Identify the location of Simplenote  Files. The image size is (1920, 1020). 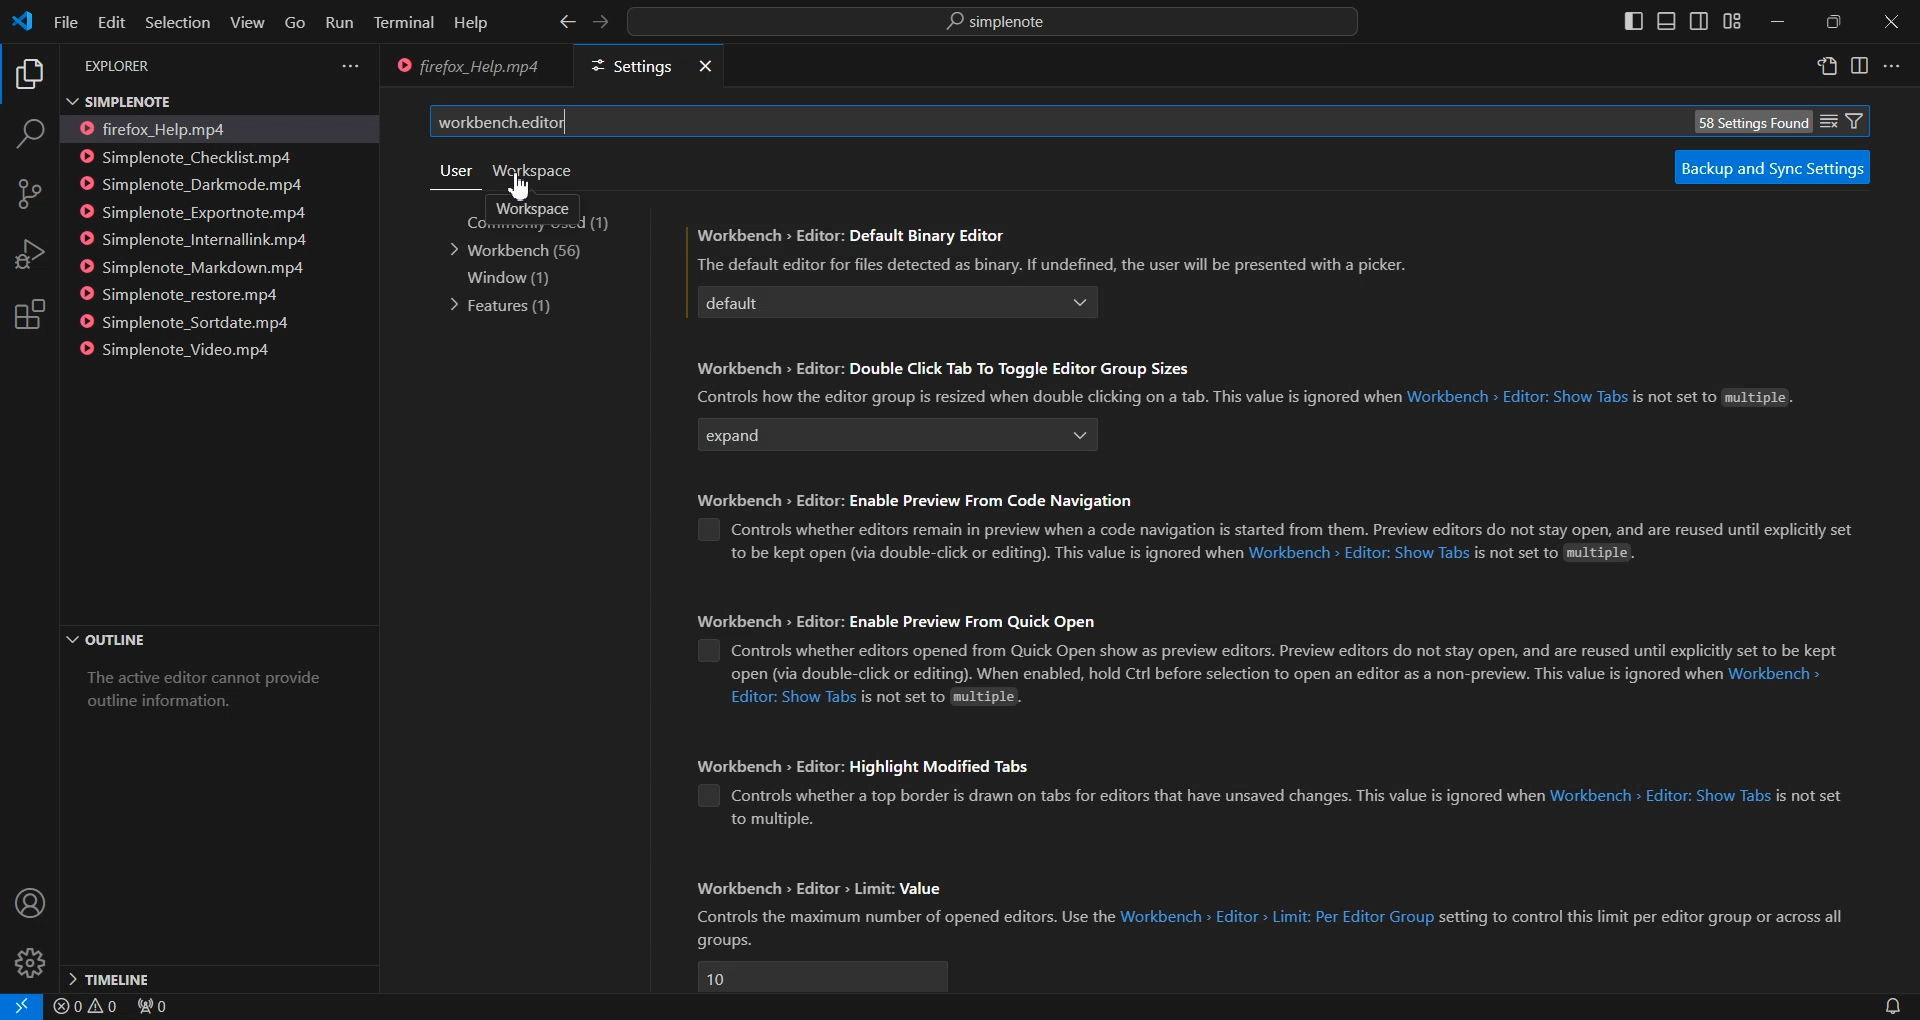
(199, 100).